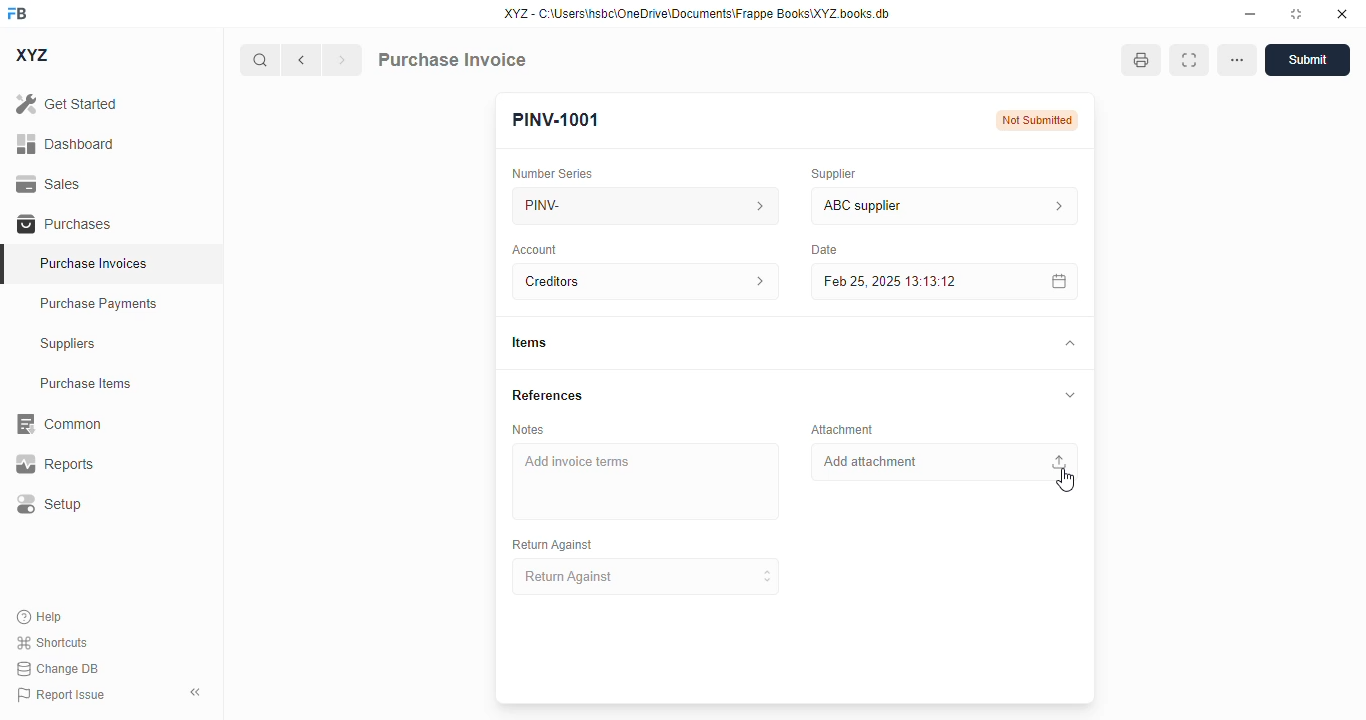 Image resolution: width=1366 pixels, height=720 pixels. What do you see at coordinates (64, 224) in the screenshot?
I see `purchases` at bounding box center [64, 224].